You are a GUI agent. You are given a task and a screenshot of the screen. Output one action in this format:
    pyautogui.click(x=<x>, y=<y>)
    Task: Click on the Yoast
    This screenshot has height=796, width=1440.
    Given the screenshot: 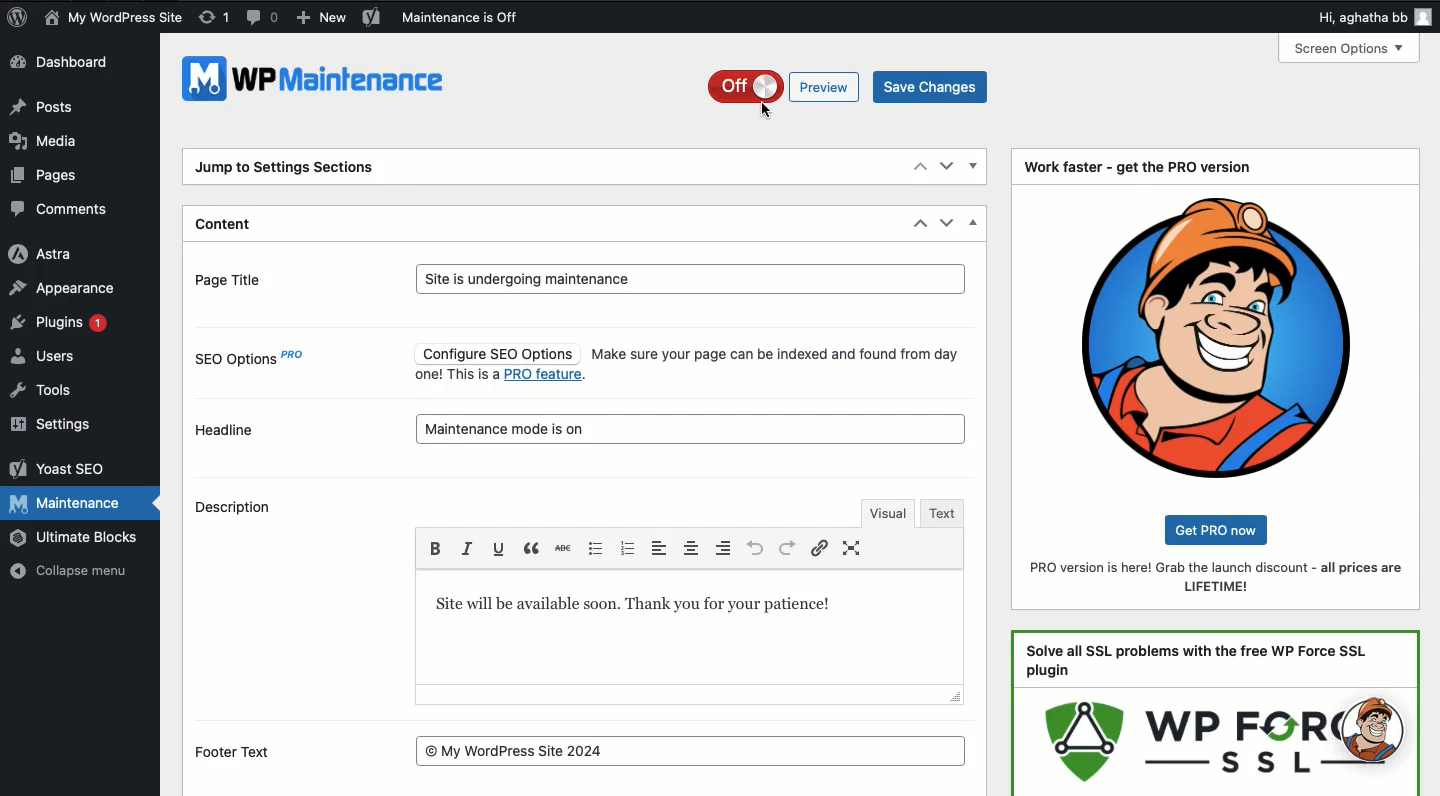 What is the action you would take?
    pyautogui.click(x=58, y=469)
    